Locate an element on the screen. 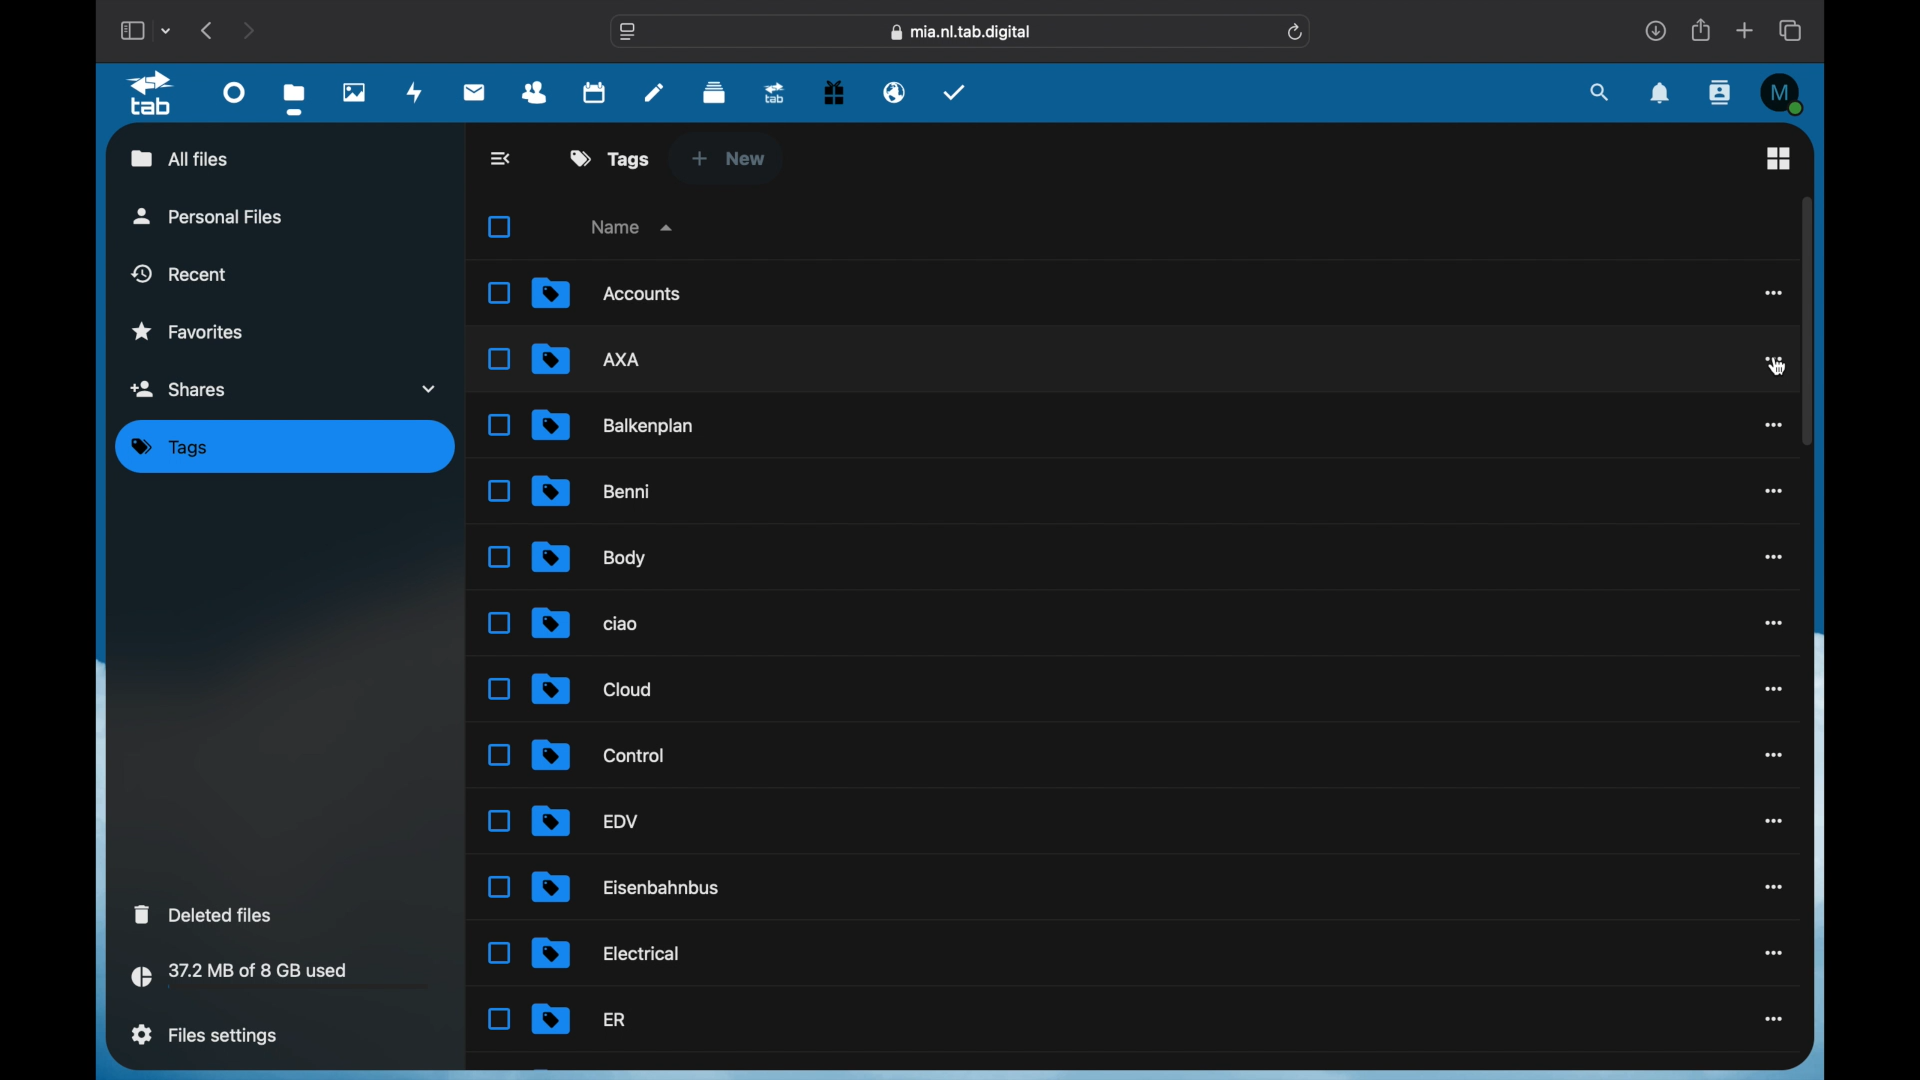  notes is located at coordinates (654, 92).